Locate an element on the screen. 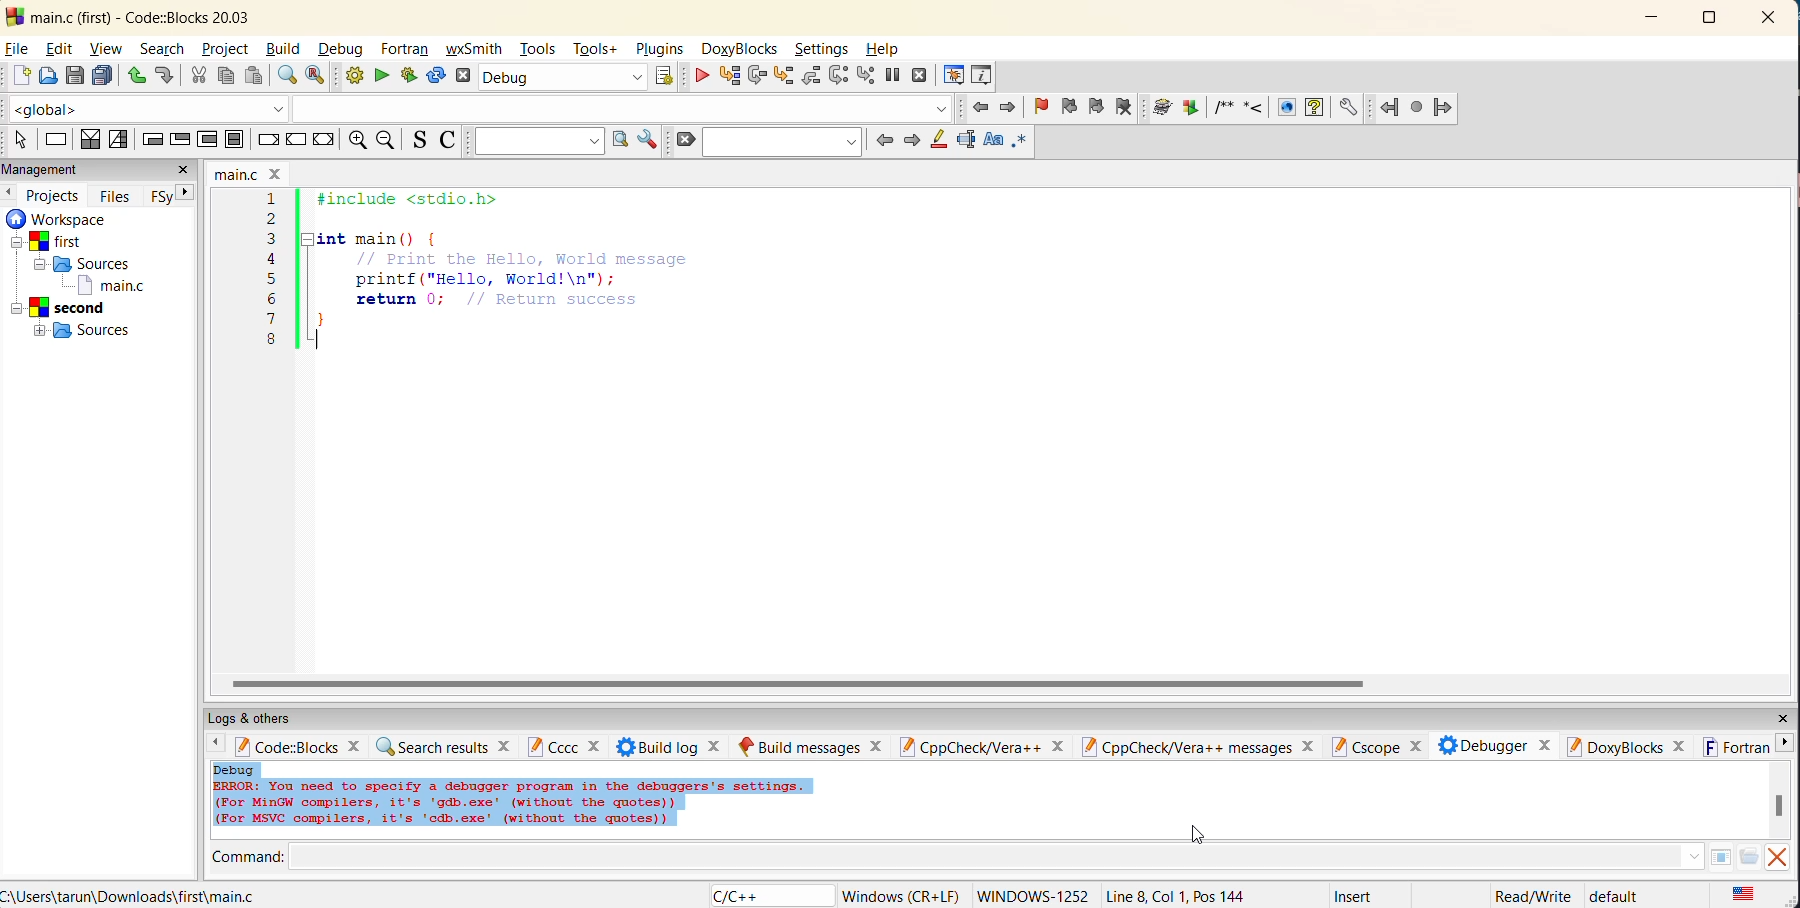 The height and width of the screenshot is (908, 1800). cppcheck/vera++messages is located at coordinates (1200, 747).